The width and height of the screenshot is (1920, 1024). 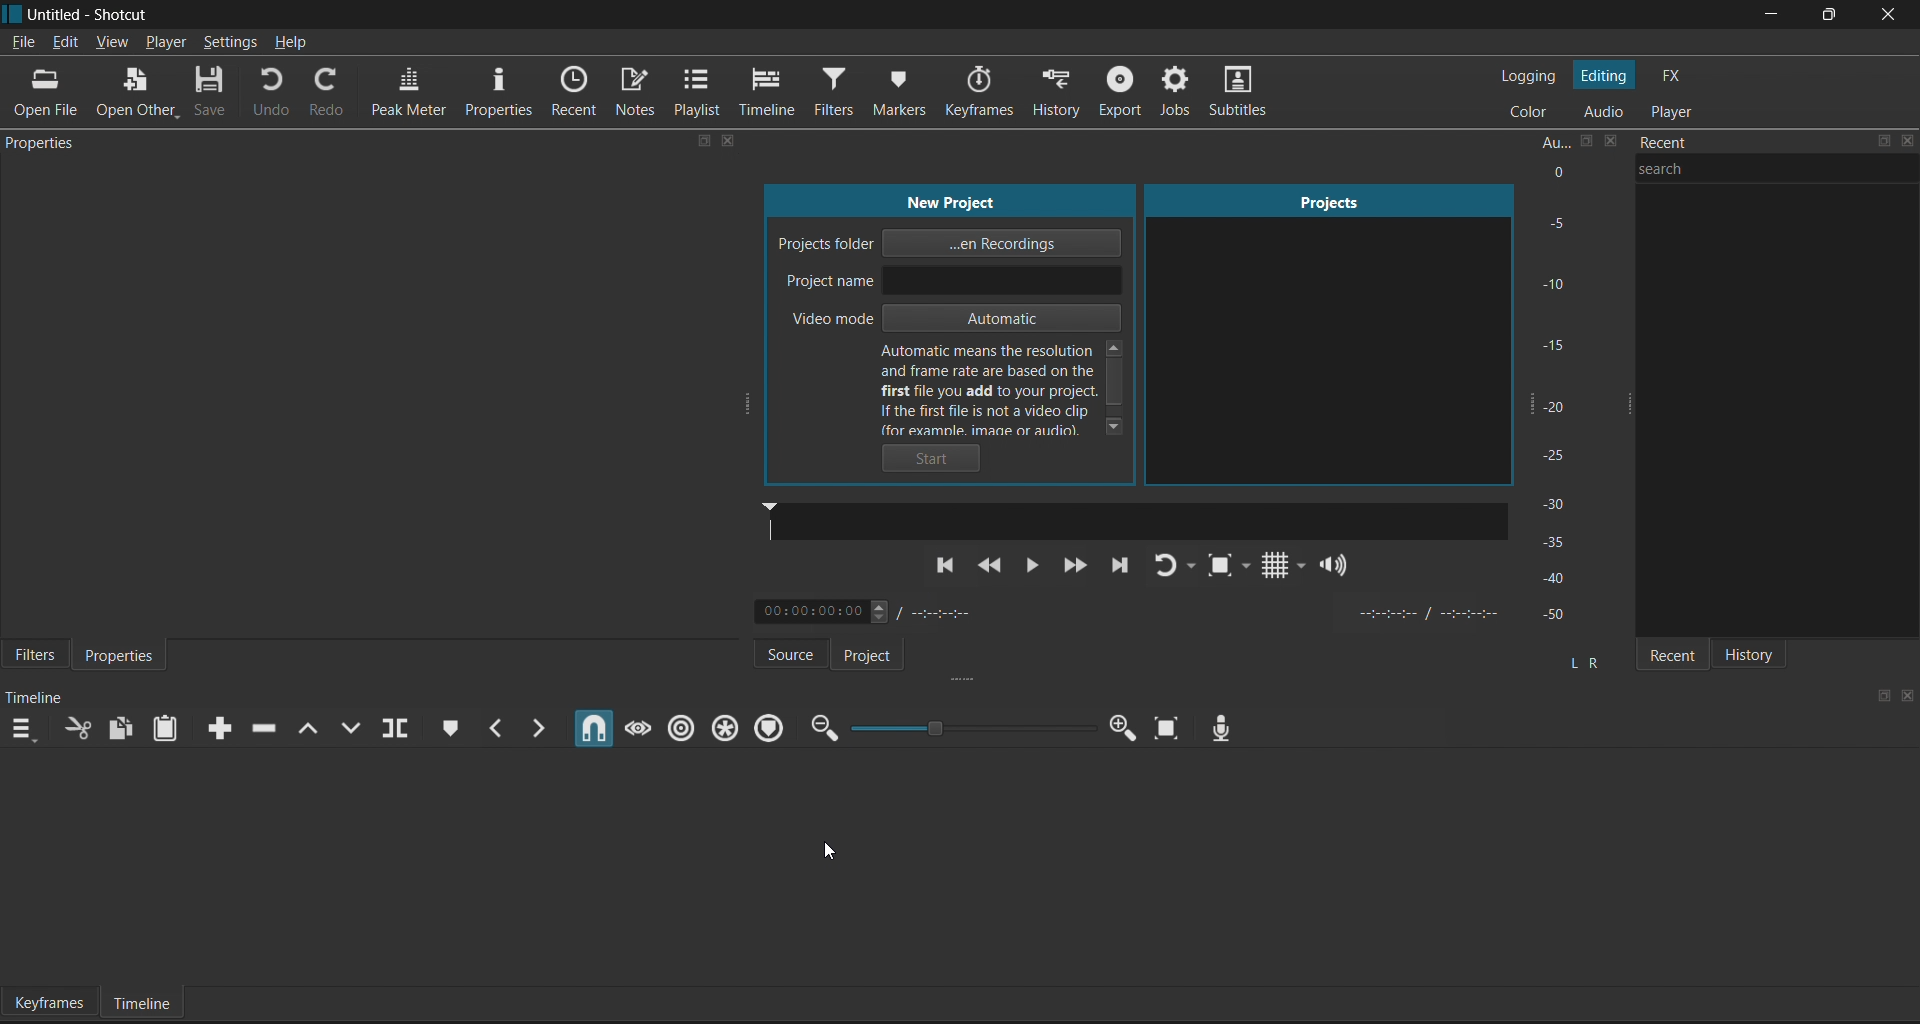 What do you see at coordinates (912, 88) in the screenshot?
I see `Markers` at bounding box center [912, 88].